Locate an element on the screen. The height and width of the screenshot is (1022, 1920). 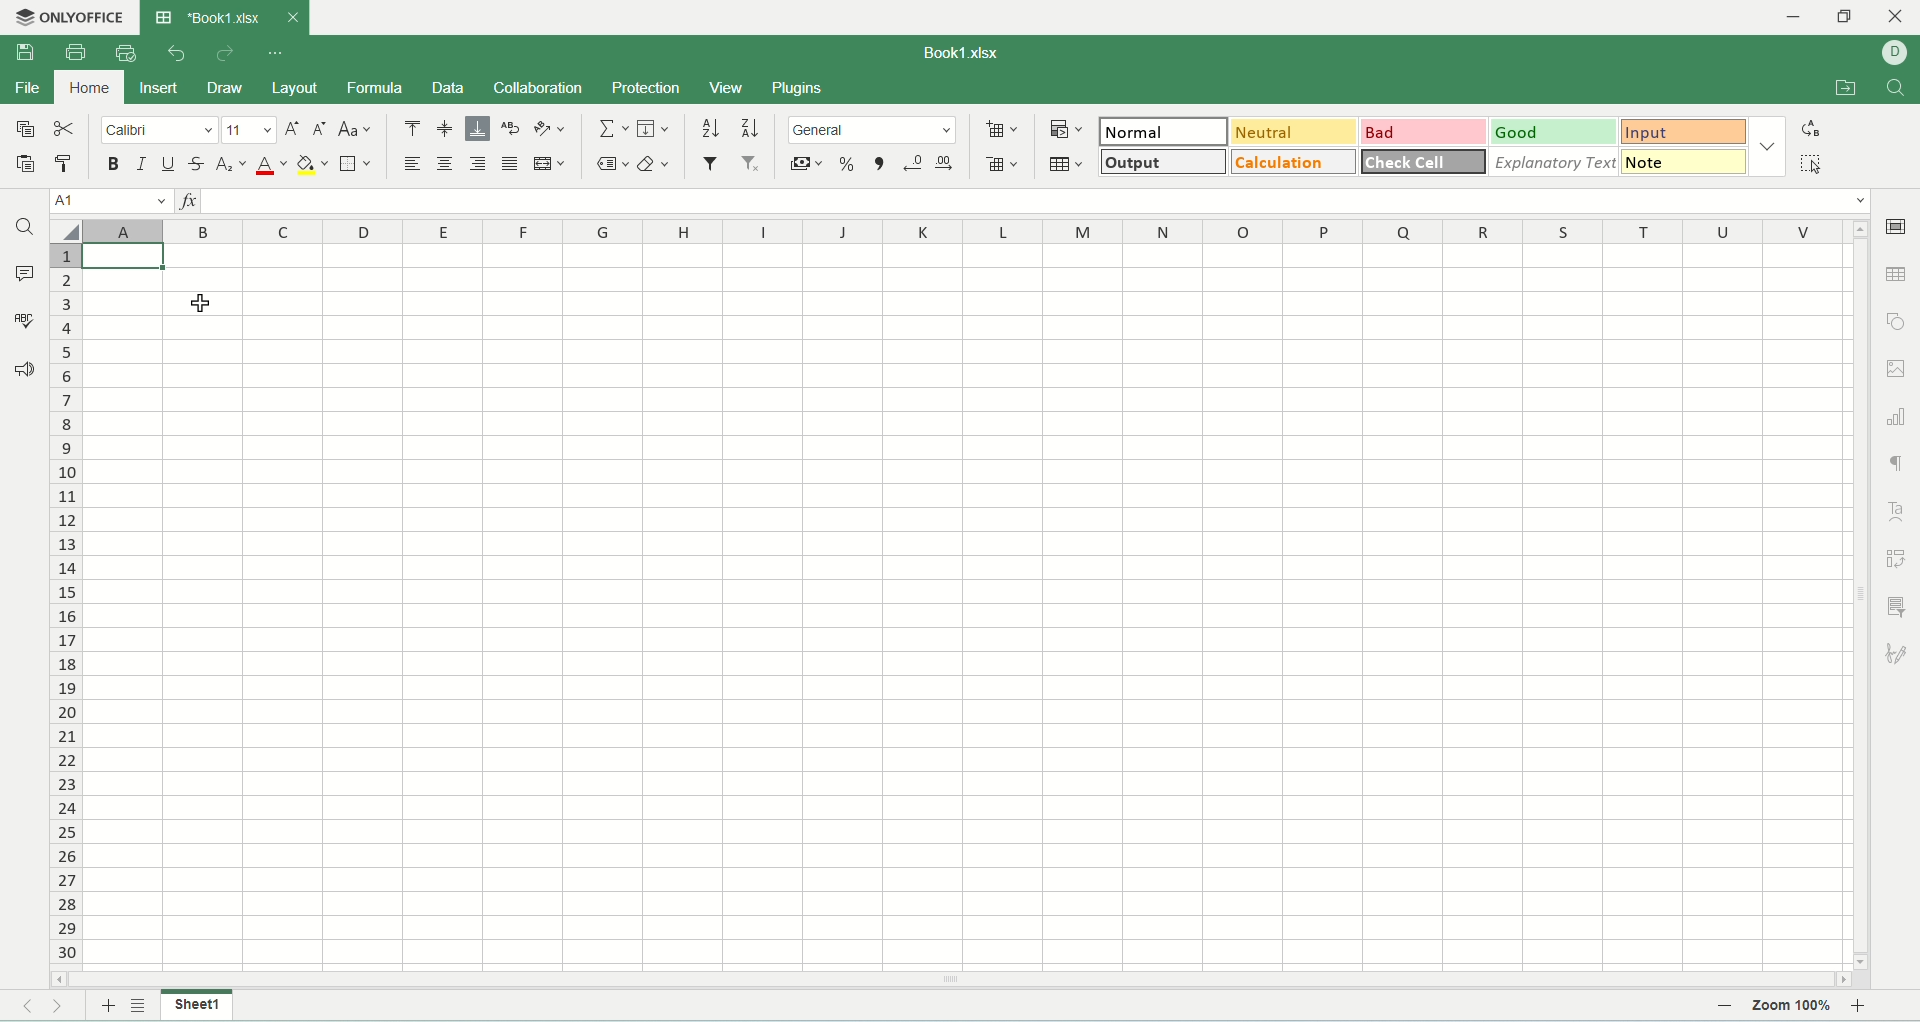
file is located at coordinates (26, 89).